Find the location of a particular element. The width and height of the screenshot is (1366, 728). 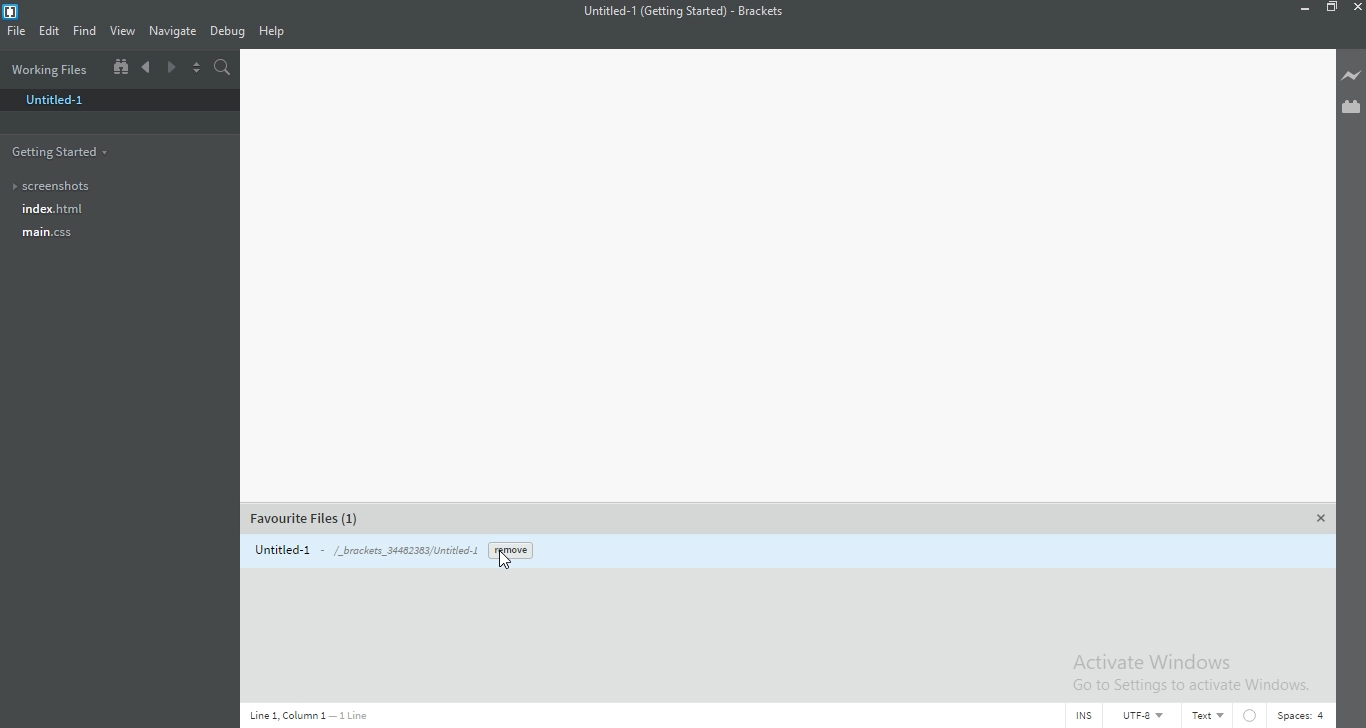

remove is located at coordinates (508, 550).